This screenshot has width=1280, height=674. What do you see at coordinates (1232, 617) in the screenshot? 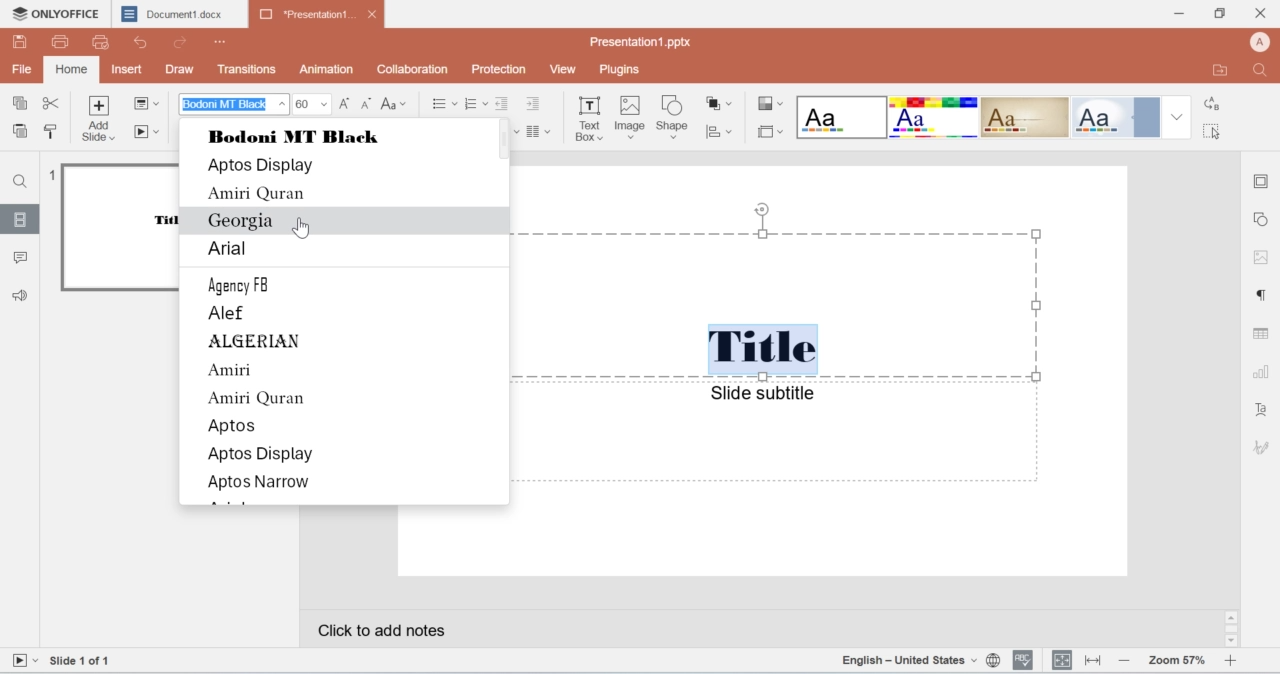
I see `scroll up` at bounding box center [1232, 617].